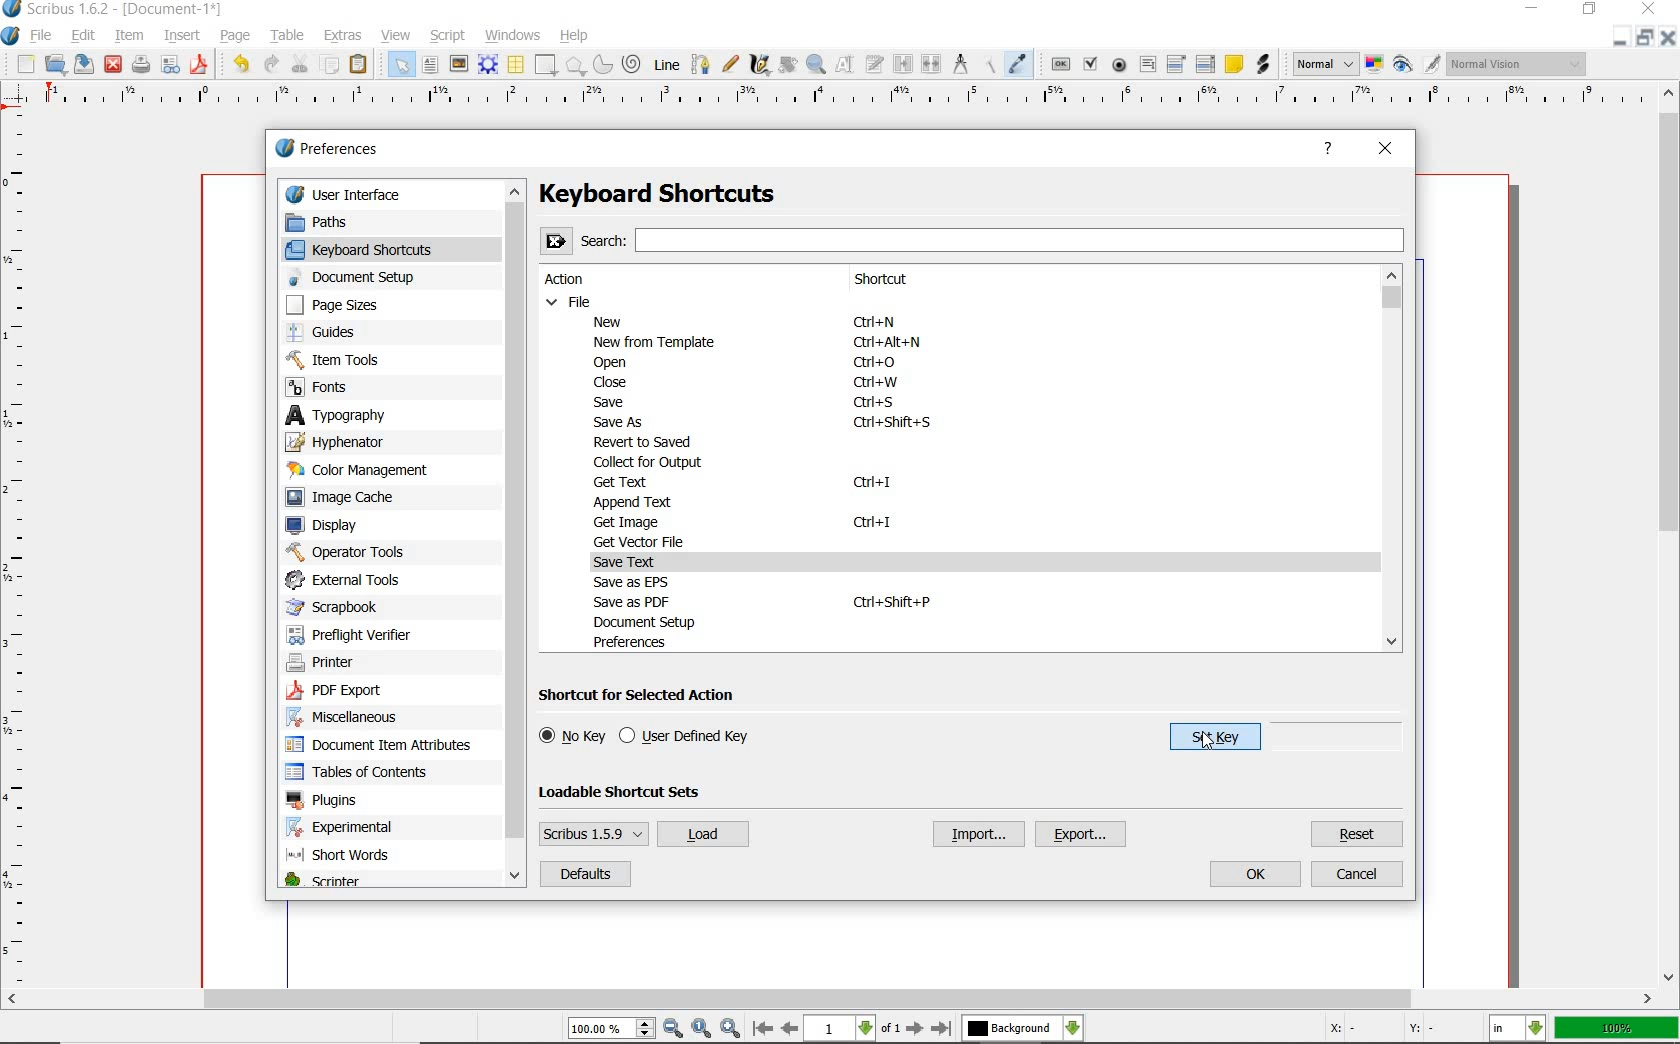 This screenshot has width=1680, height=1044. What do you see at coordinates (1517, 1030) in the screenshot?
I see `select the current unit` at bounding box center [1517, 1030].